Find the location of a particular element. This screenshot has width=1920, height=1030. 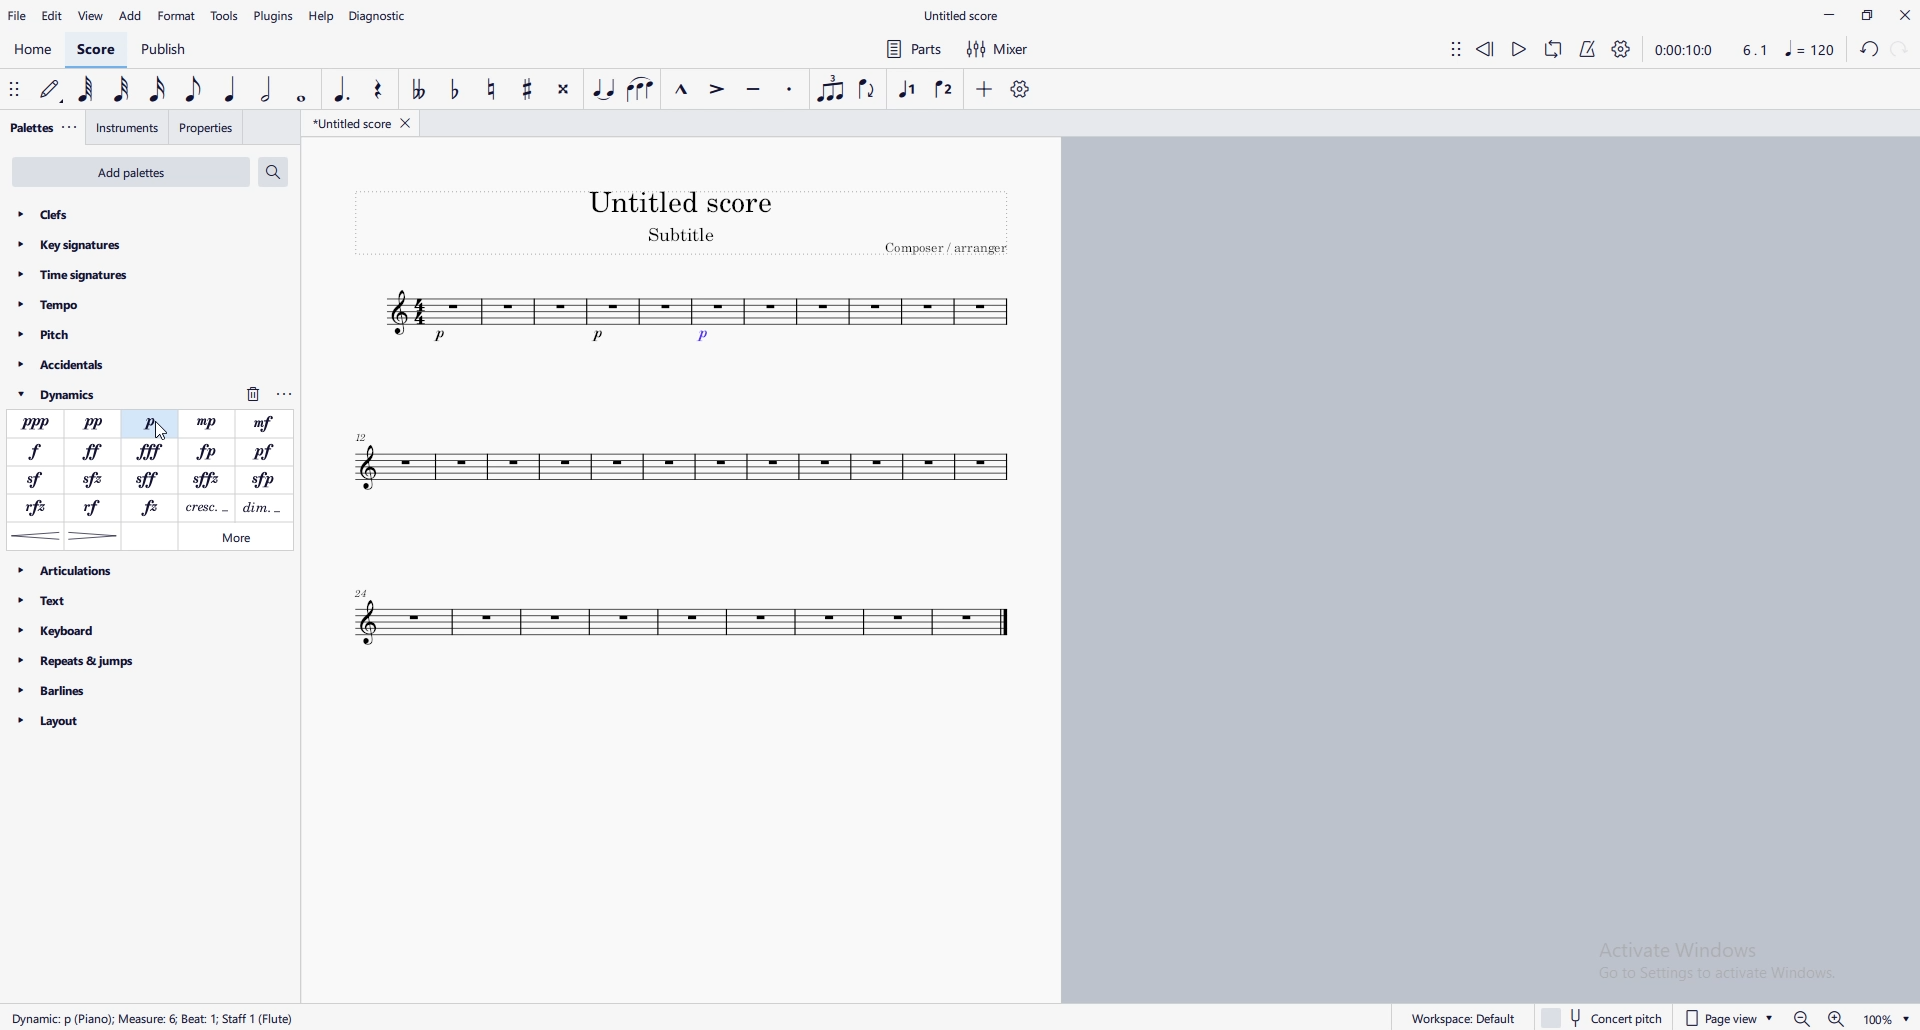

publish is located at coordinates (163, 50).